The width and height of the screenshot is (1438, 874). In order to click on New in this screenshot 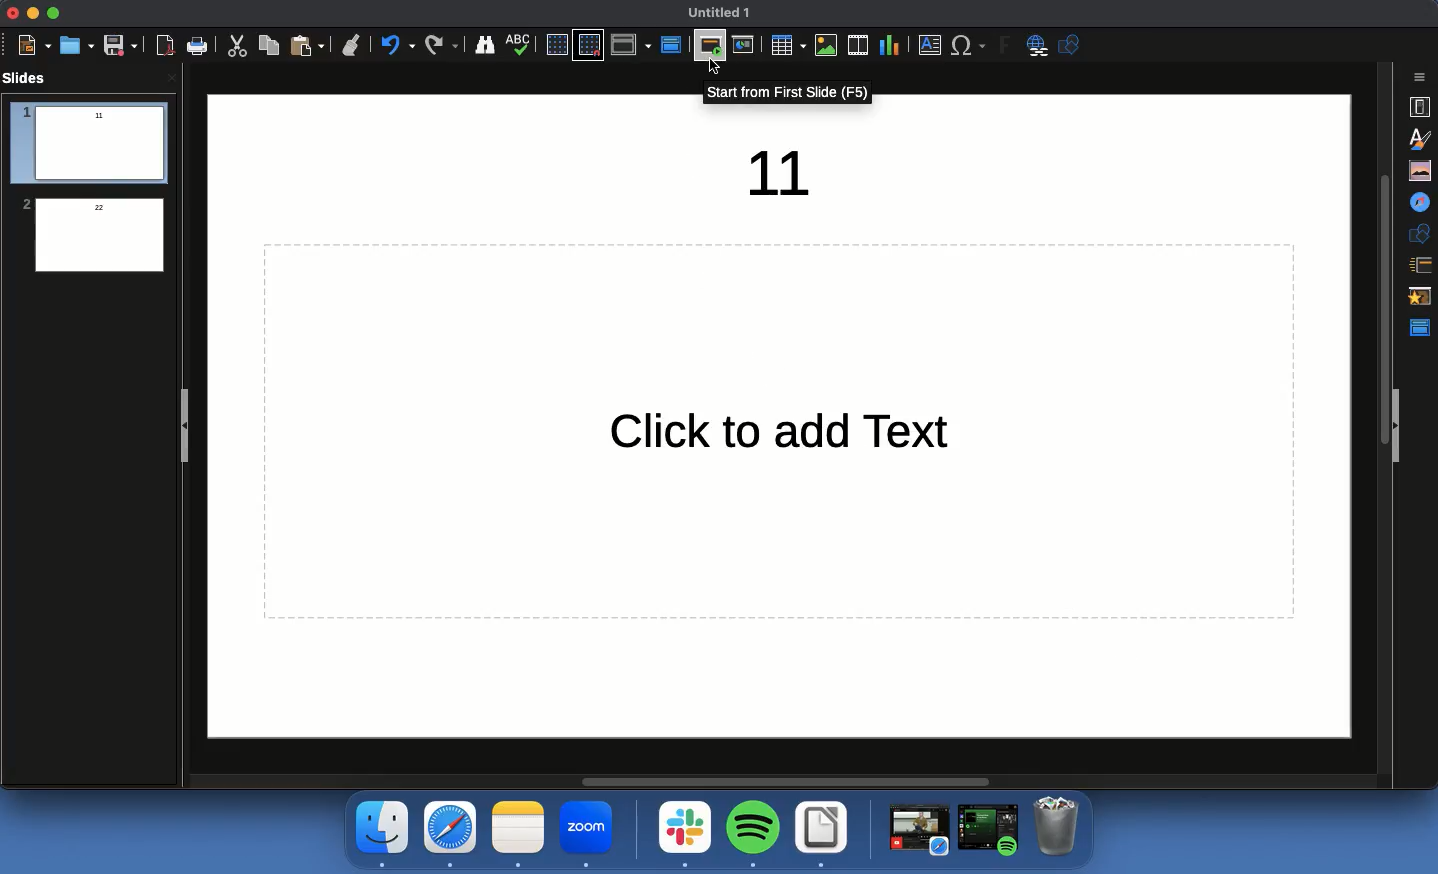, I will do `click(36, 45)`.